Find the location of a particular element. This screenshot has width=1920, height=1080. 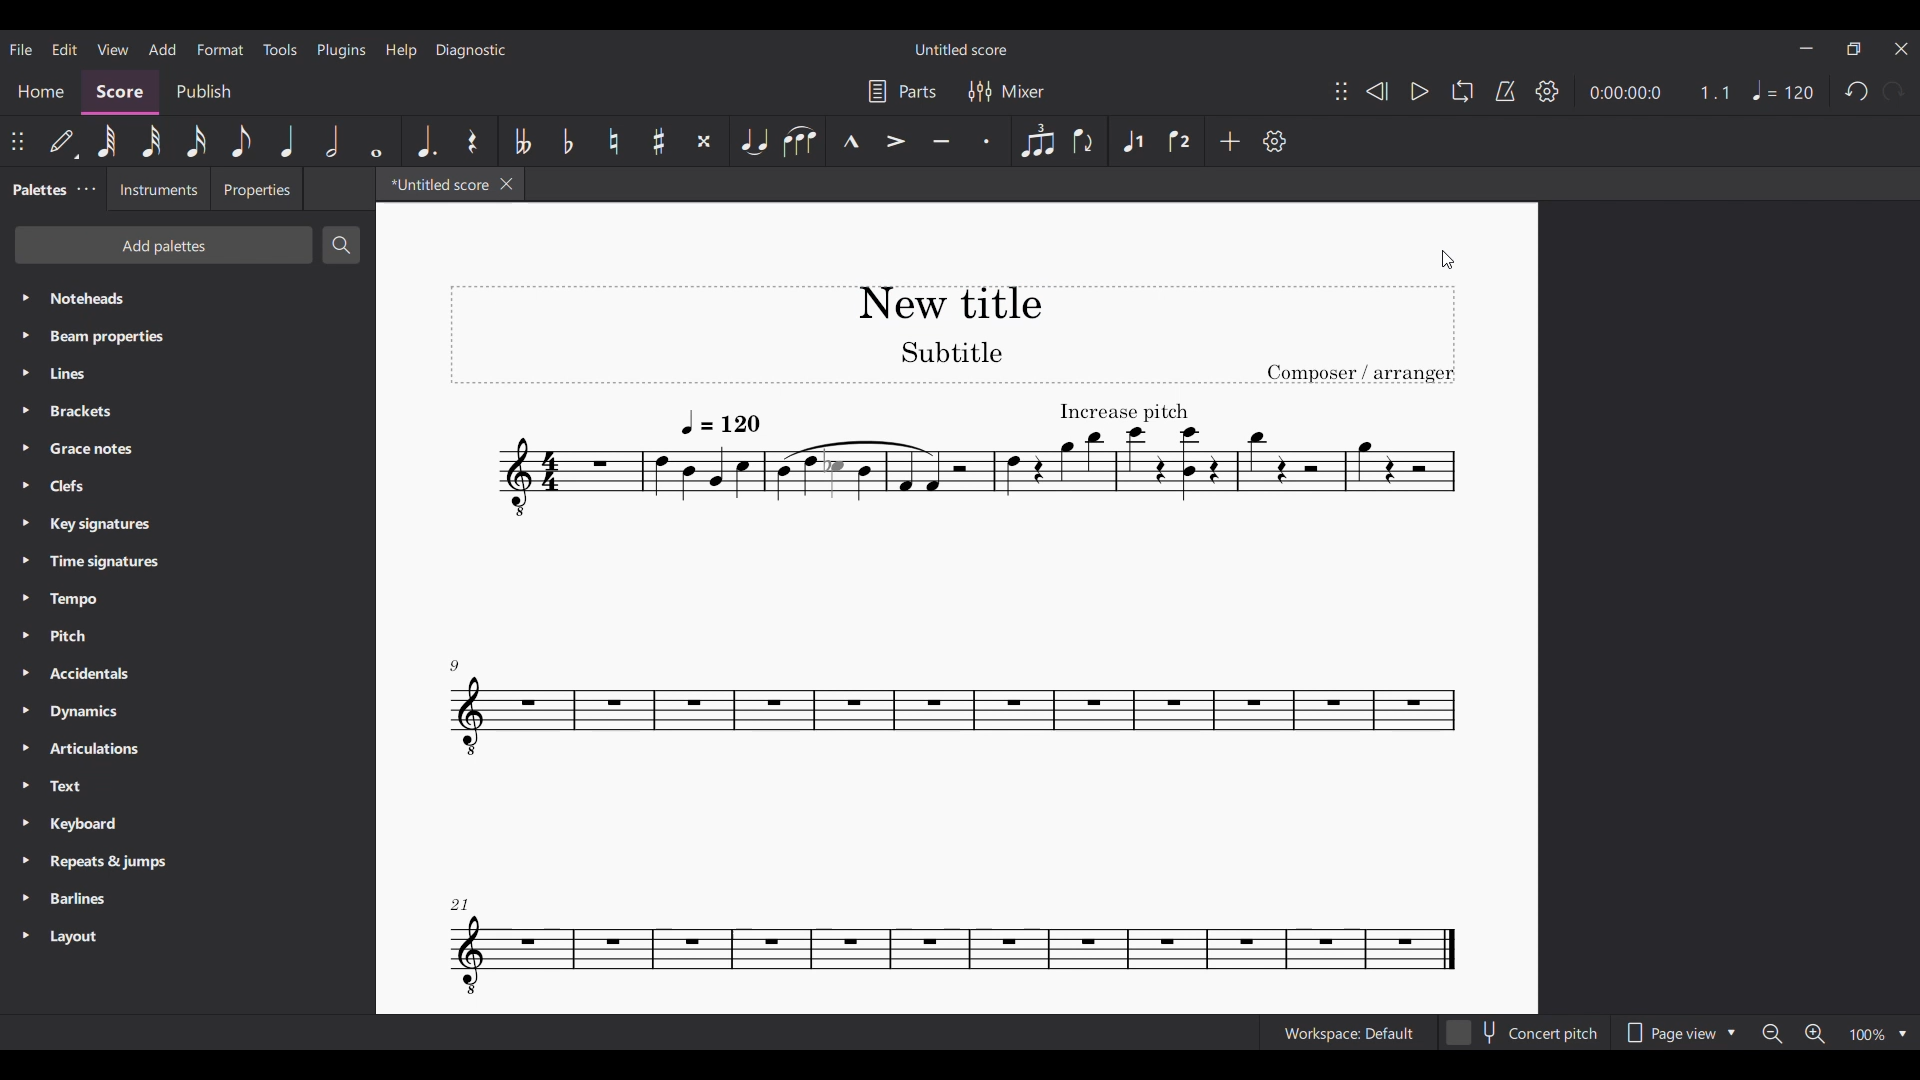

Zoom out is located at coordinates (1773, 1033).